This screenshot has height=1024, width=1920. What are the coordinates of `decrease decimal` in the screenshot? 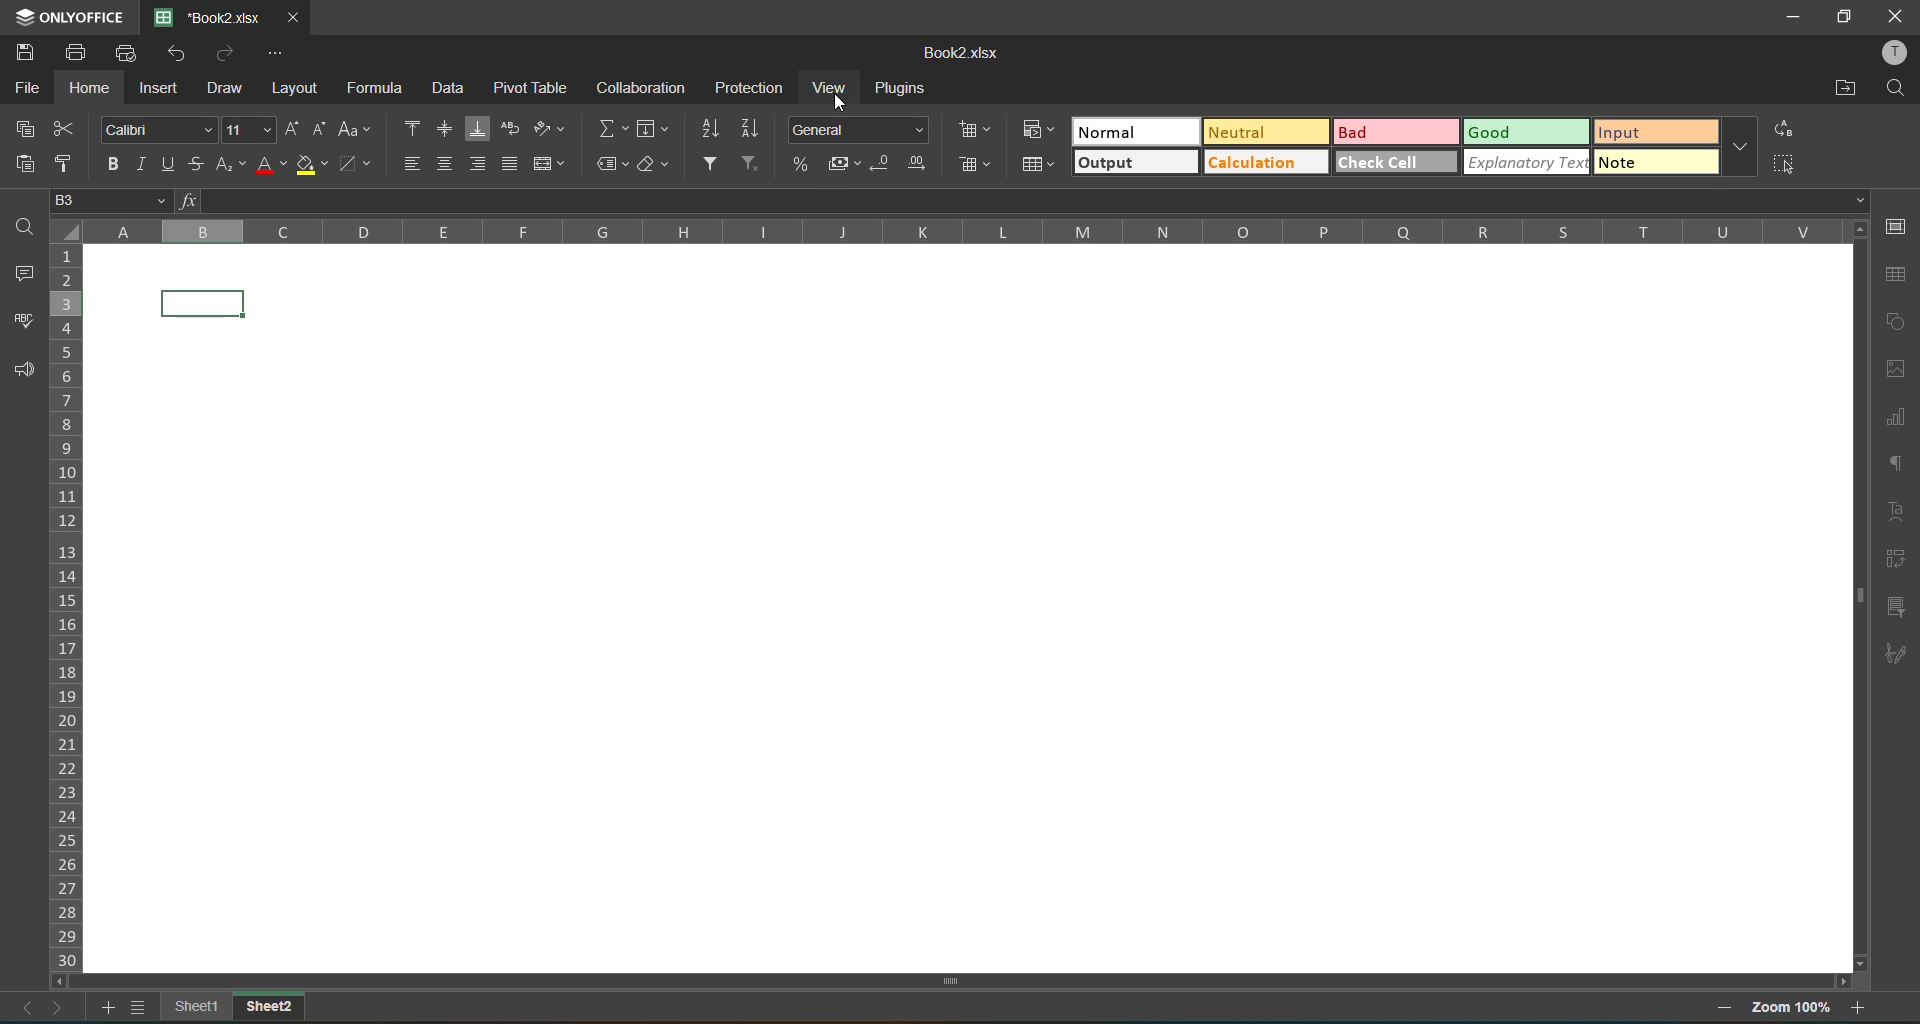 It's located at (886, 164).